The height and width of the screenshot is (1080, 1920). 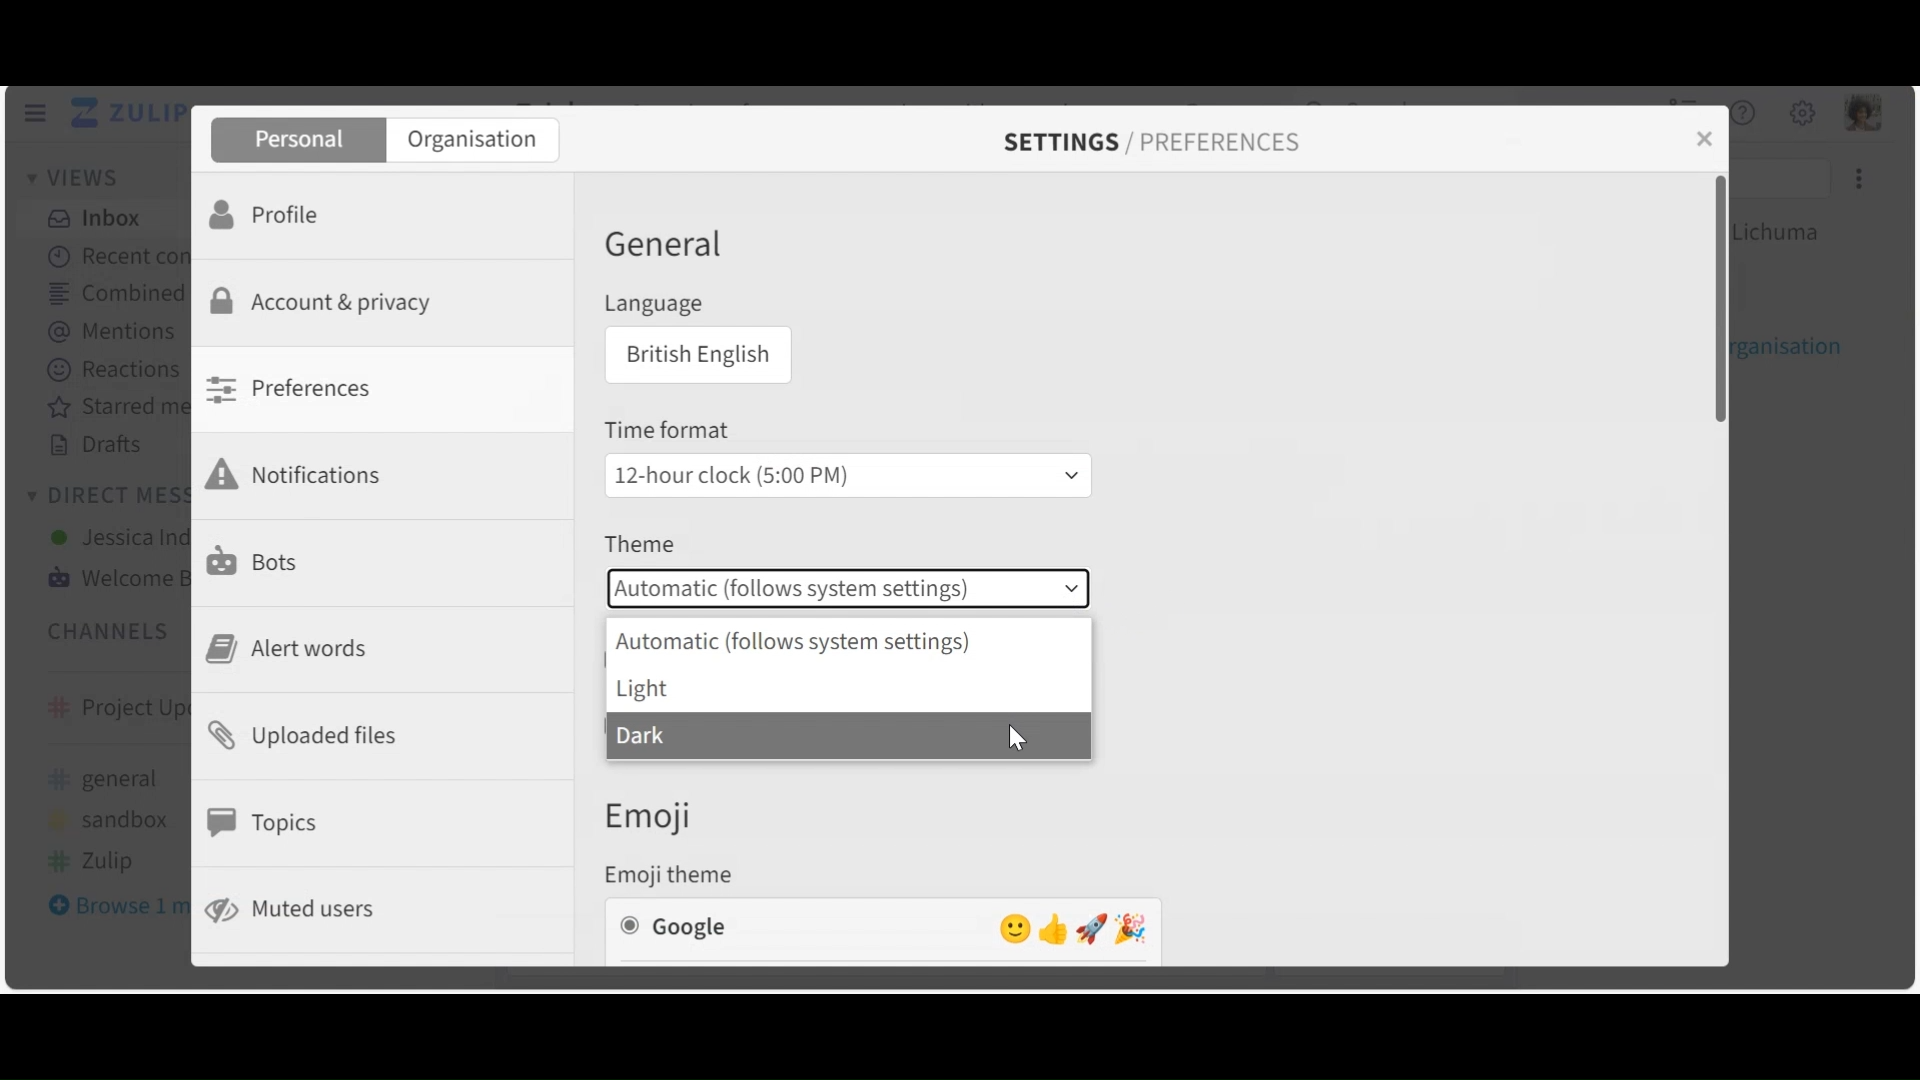 What do you see at coordinates (308, 740) in the screenshot?
I see `Uploaded Files` at bounding box center [308, 740].